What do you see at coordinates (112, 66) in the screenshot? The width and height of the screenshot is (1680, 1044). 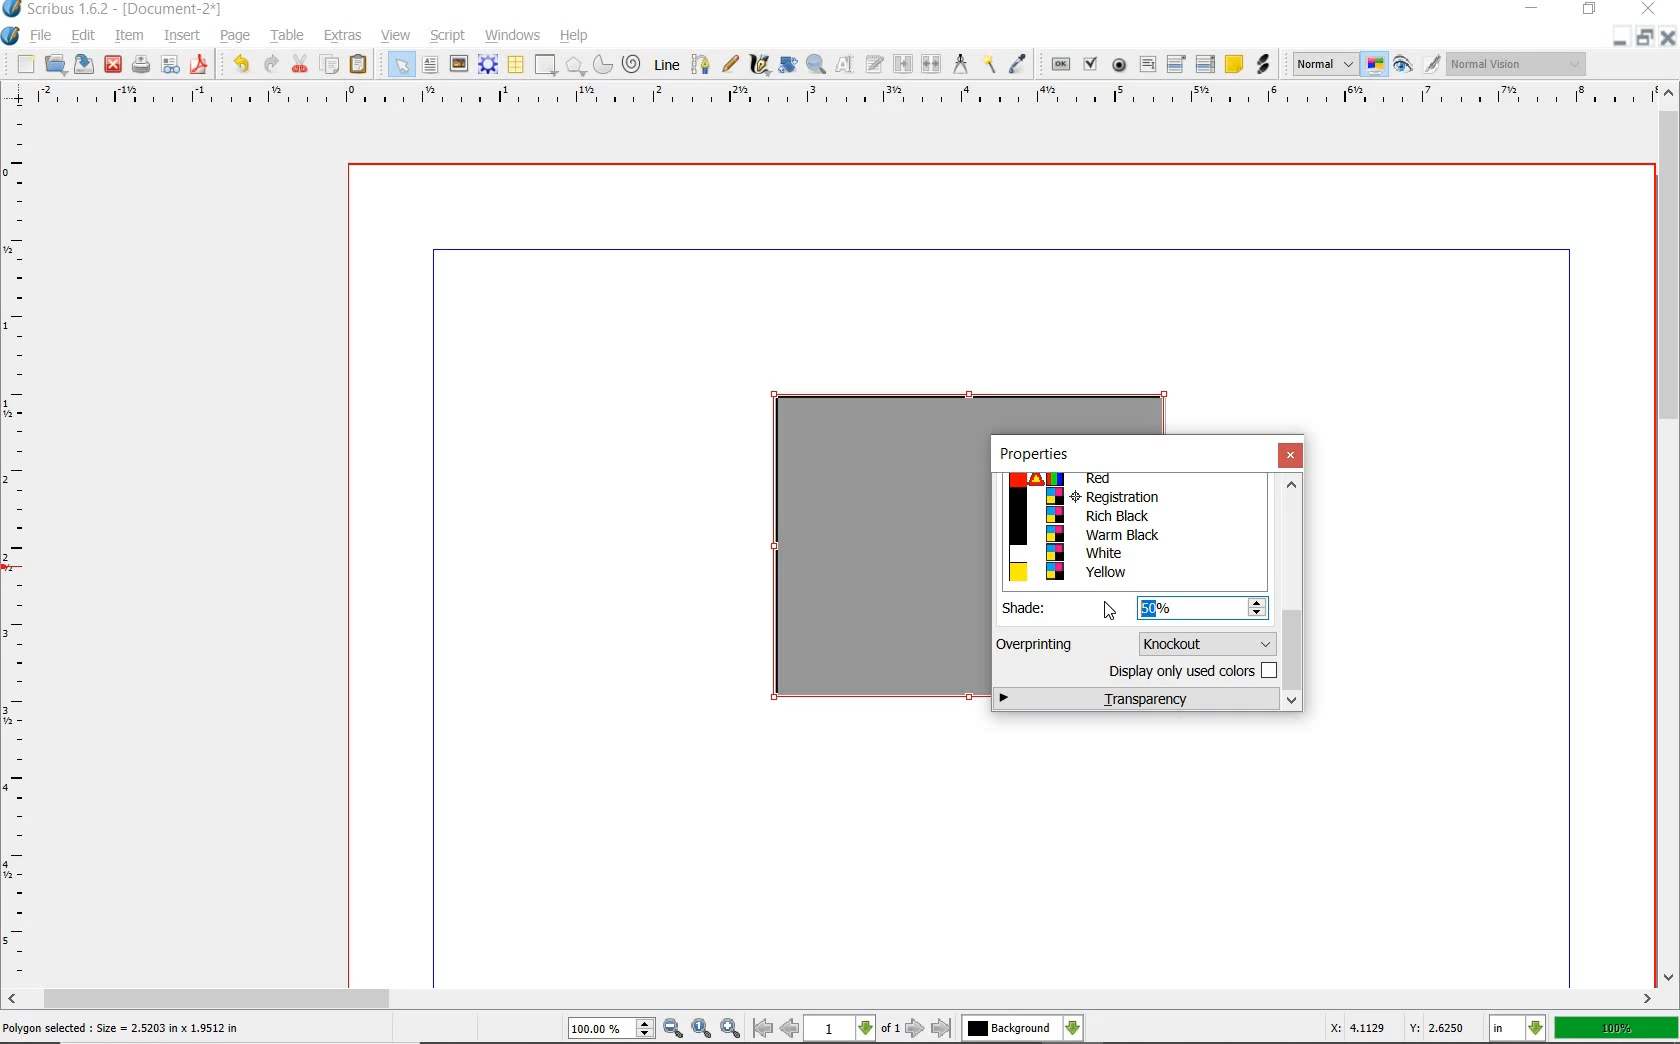 I see `close` at bounding box center [112, 66].